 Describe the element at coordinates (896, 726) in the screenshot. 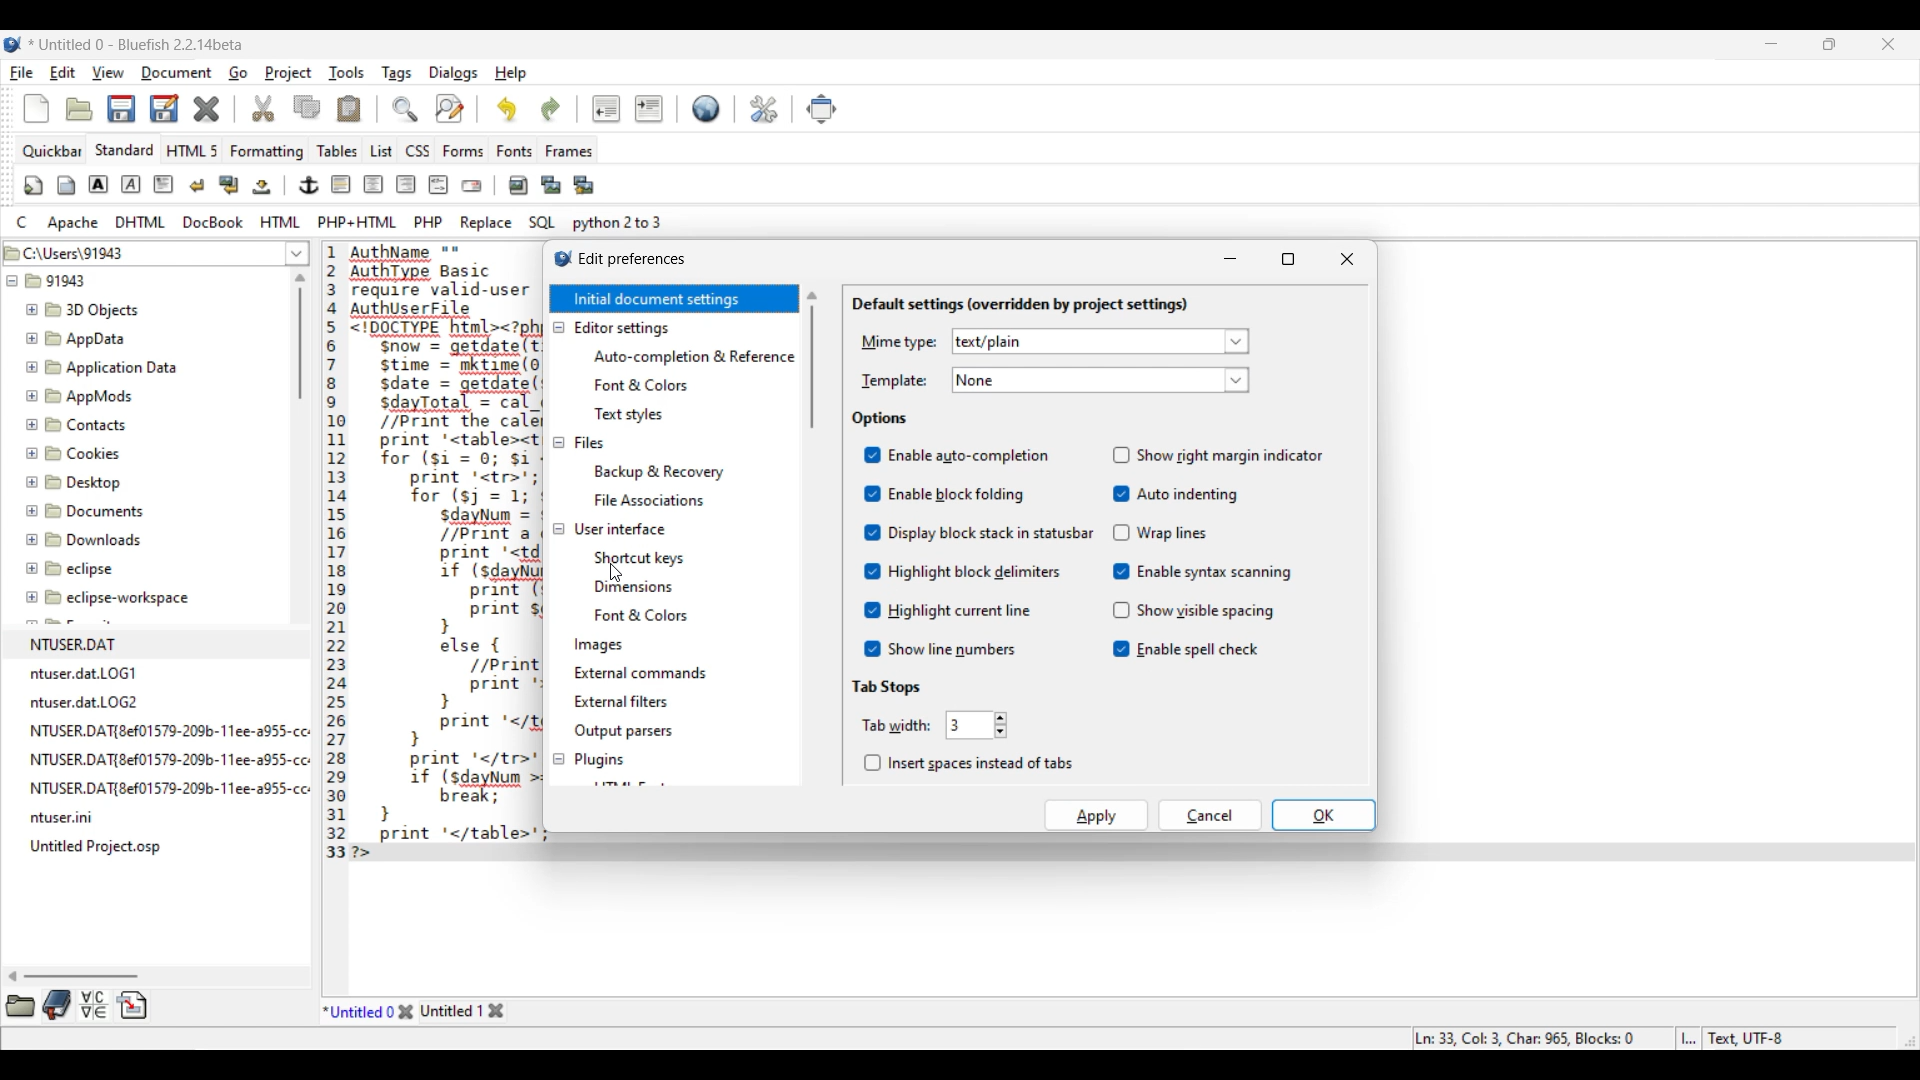

I see `Indicates Tab width` at that location.